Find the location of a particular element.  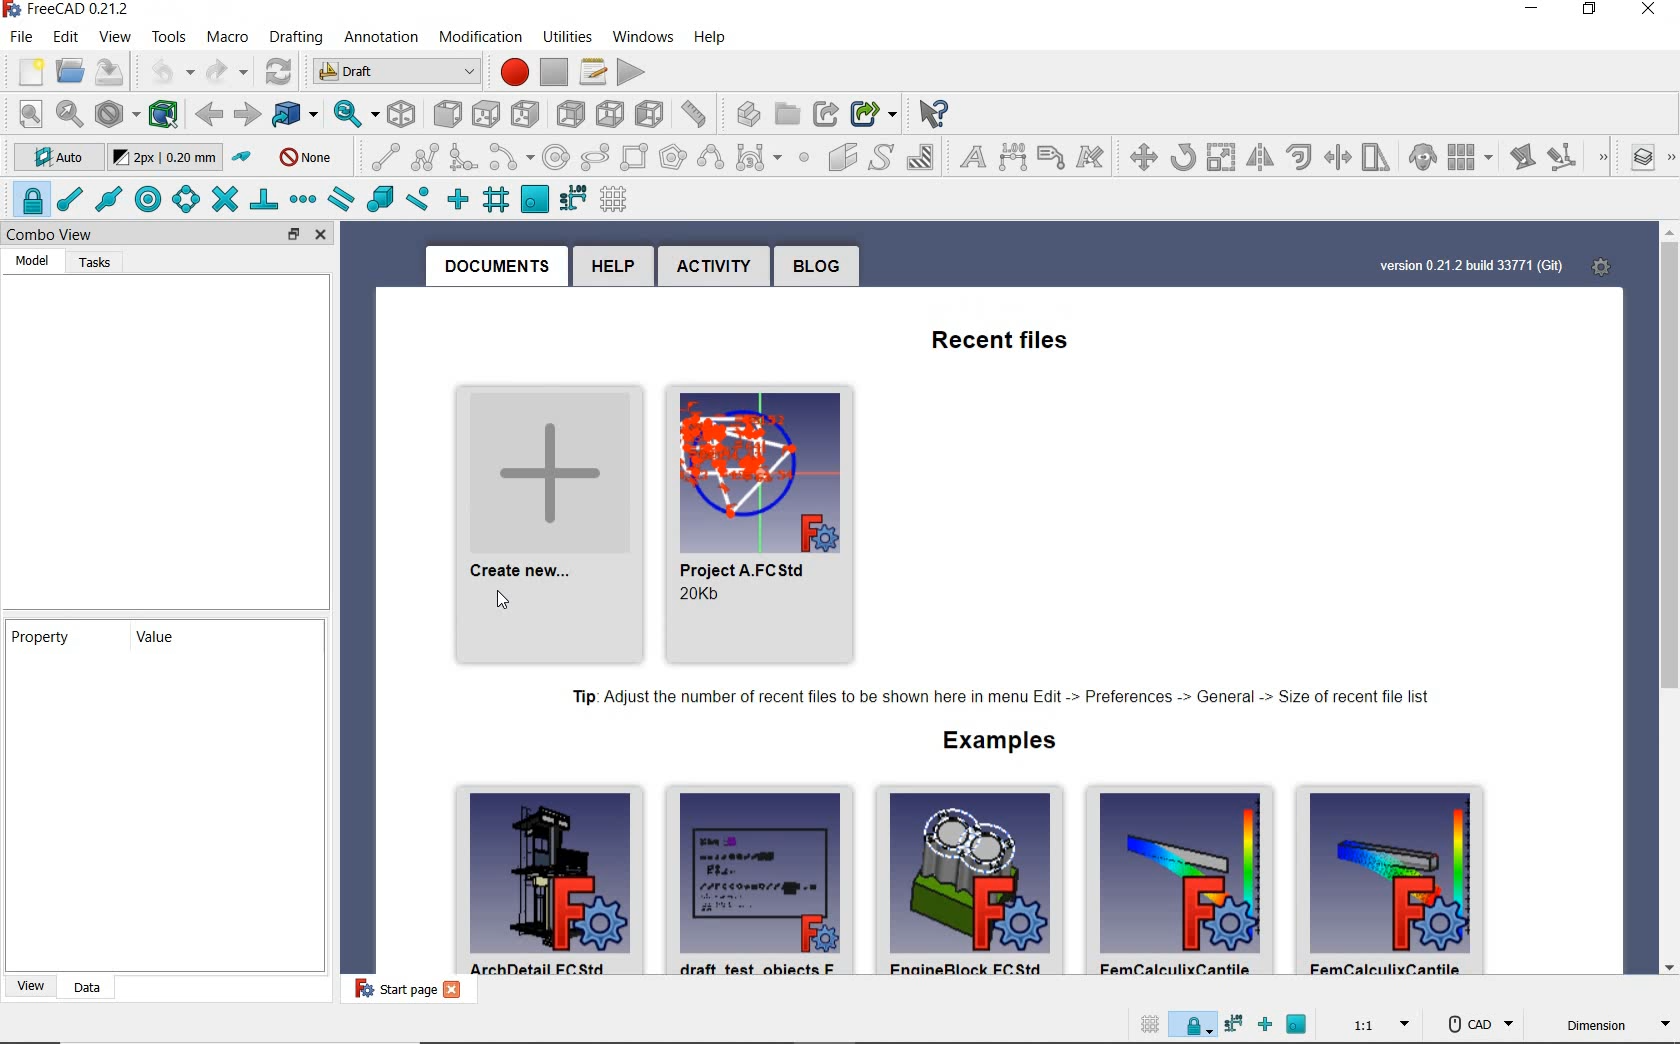

text is located at coordinates (970, 158).